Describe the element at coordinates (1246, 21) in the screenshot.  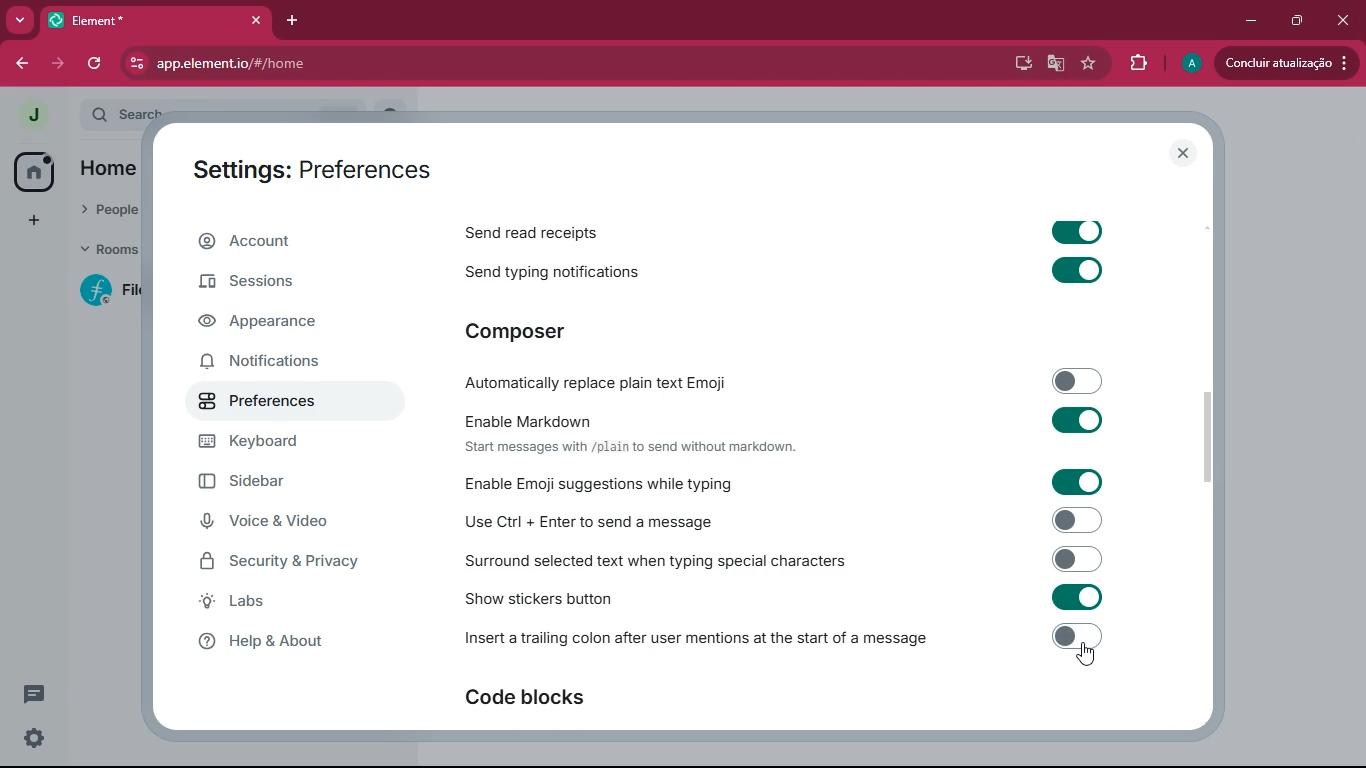
I see `minimize` at that location.